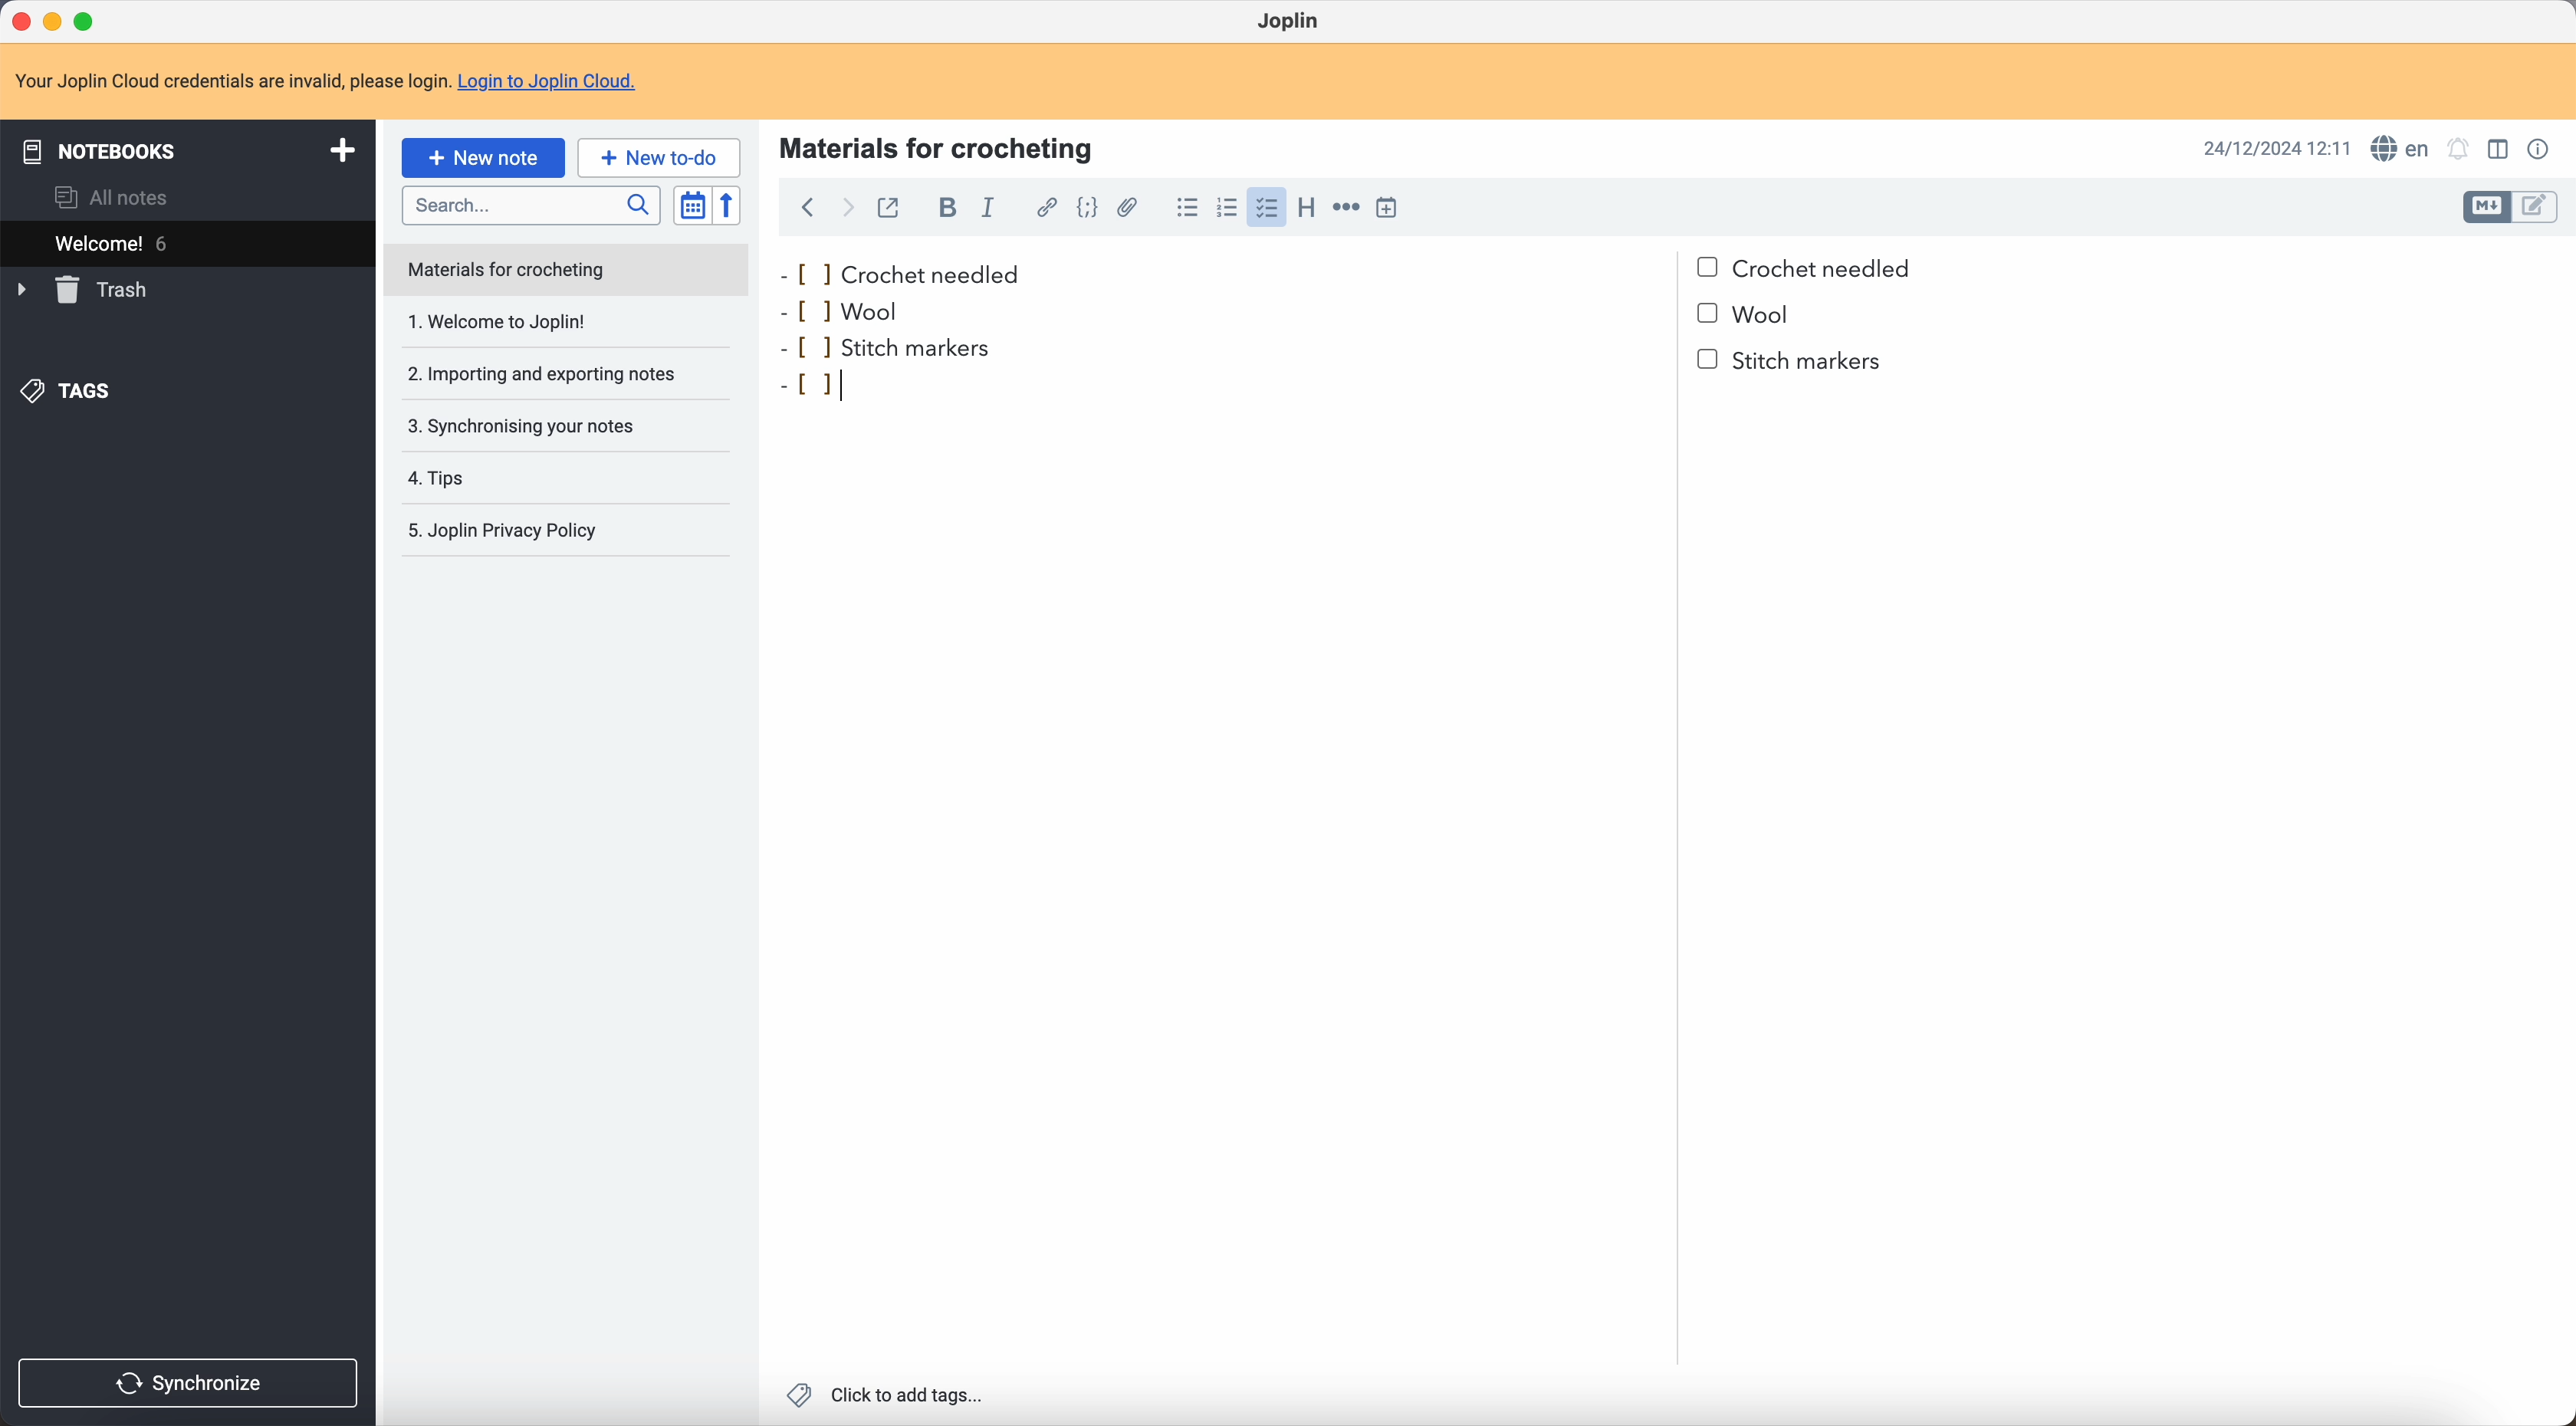  What do you see at coordinates (889, 1396) in the screenshot?
I see `click to add tags` at bounding box center [889, 1396].